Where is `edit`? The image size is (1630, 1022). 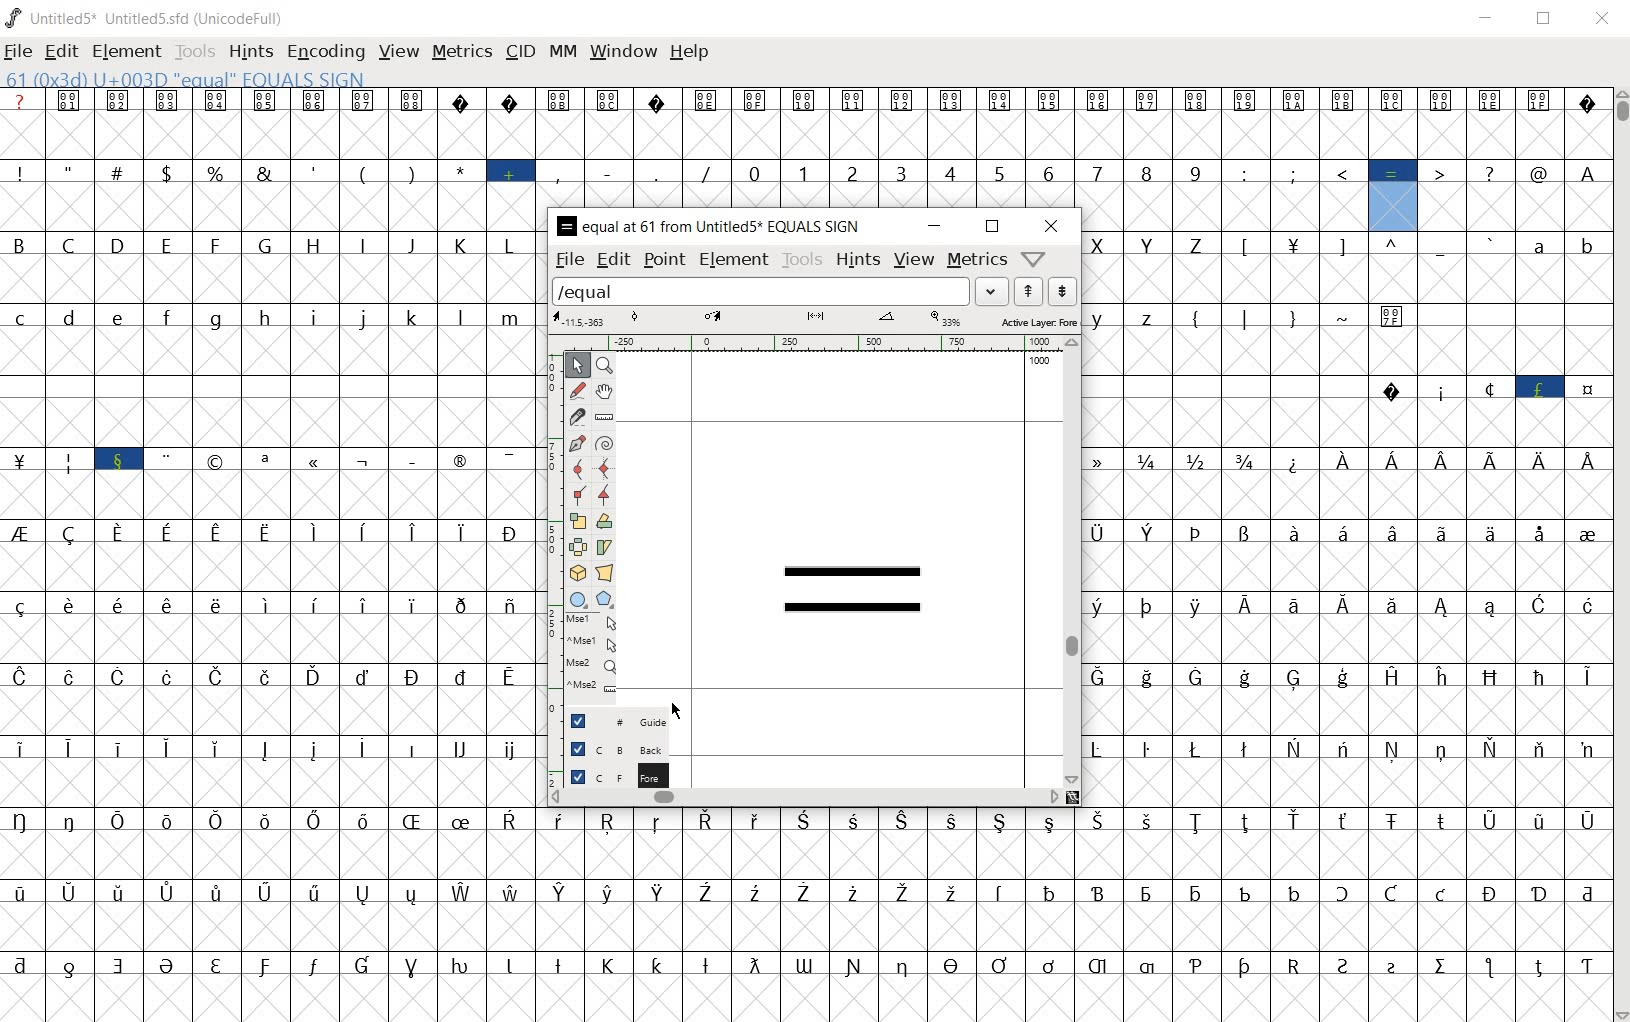
edit is located at coordinates (612, 260).